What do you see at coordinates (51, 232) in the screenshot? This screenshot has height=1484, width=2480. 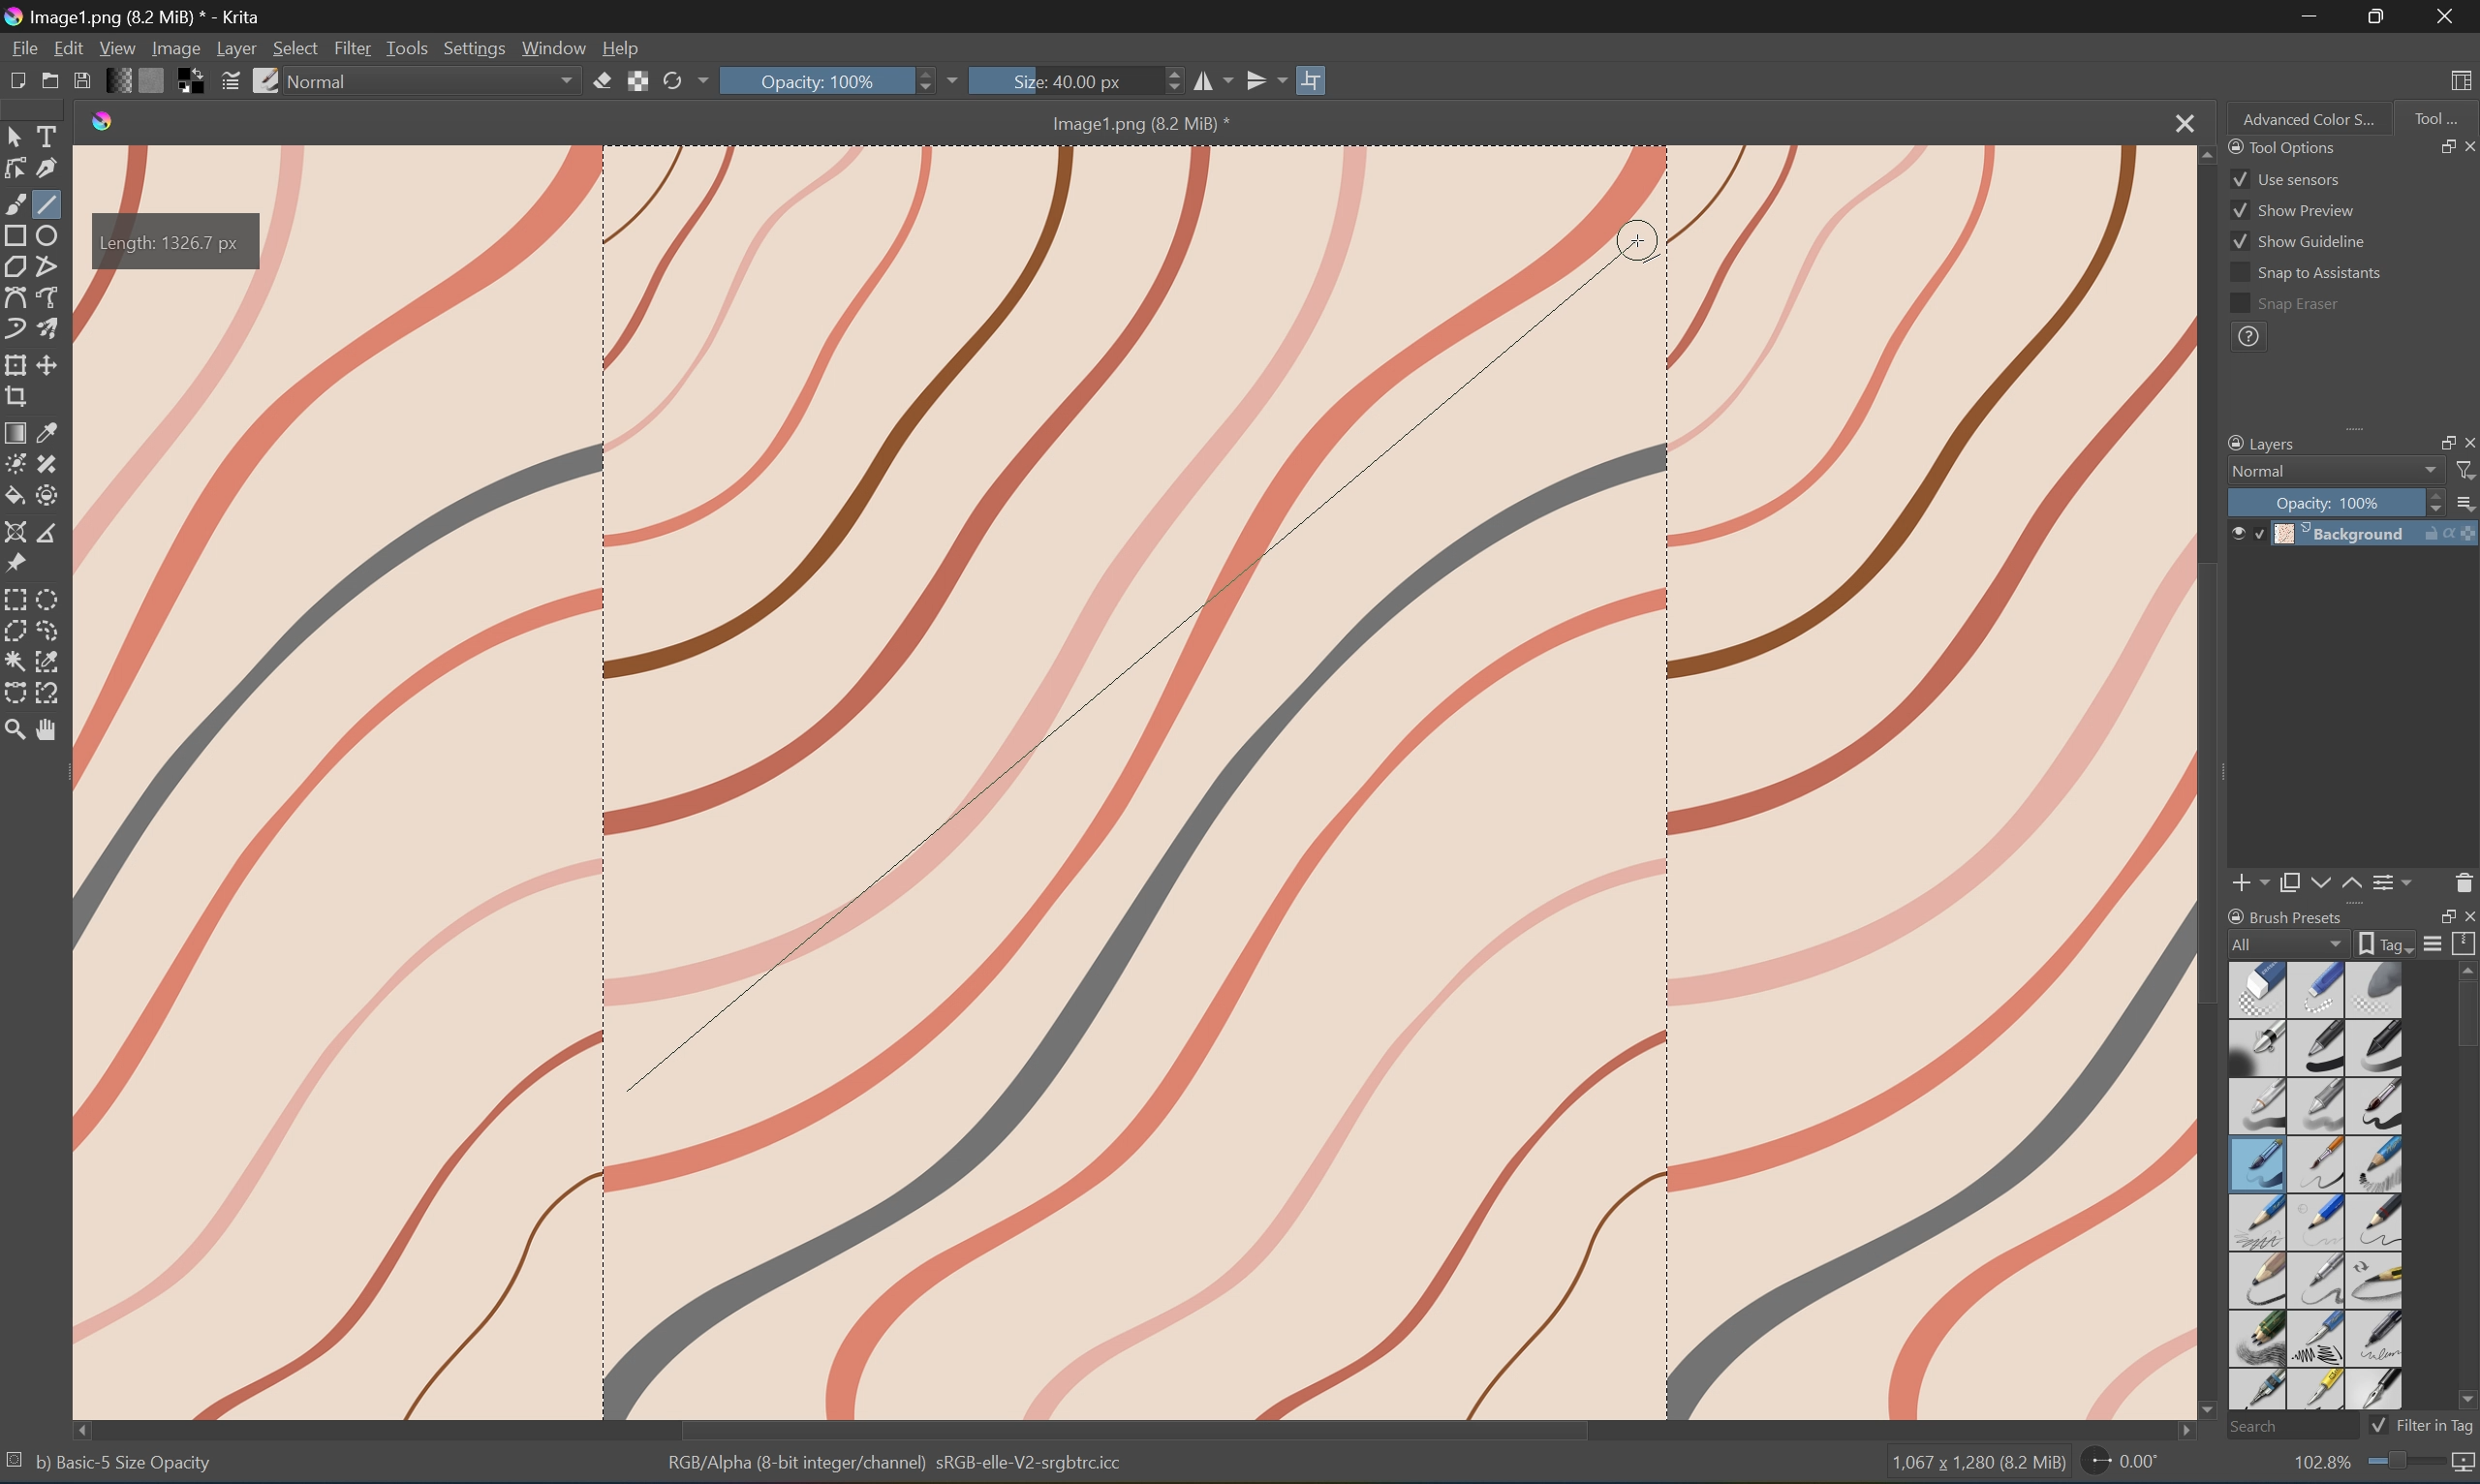 I see `Ellipse tool` at bounding box center [51, 232].